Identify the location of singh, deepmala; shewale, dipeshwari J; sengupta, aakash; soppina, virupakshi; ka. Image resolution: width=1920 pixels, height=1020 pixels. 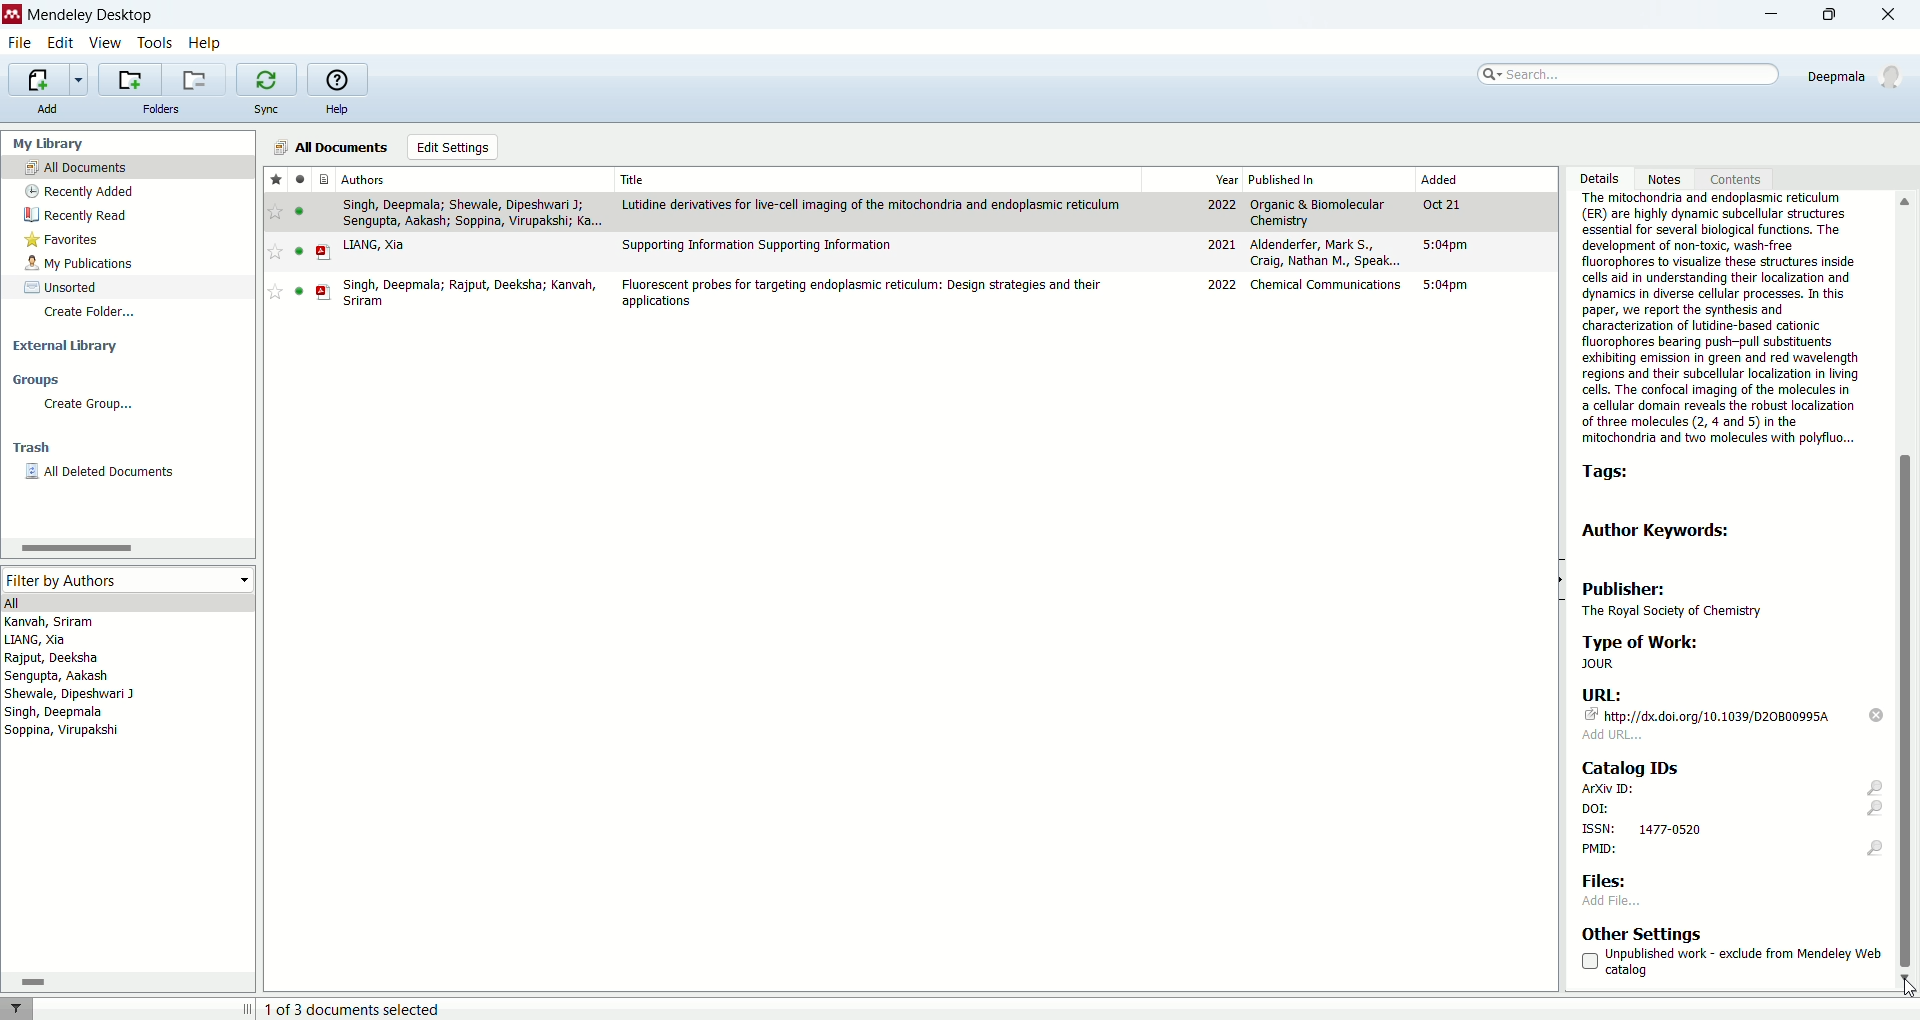
(472, 213).